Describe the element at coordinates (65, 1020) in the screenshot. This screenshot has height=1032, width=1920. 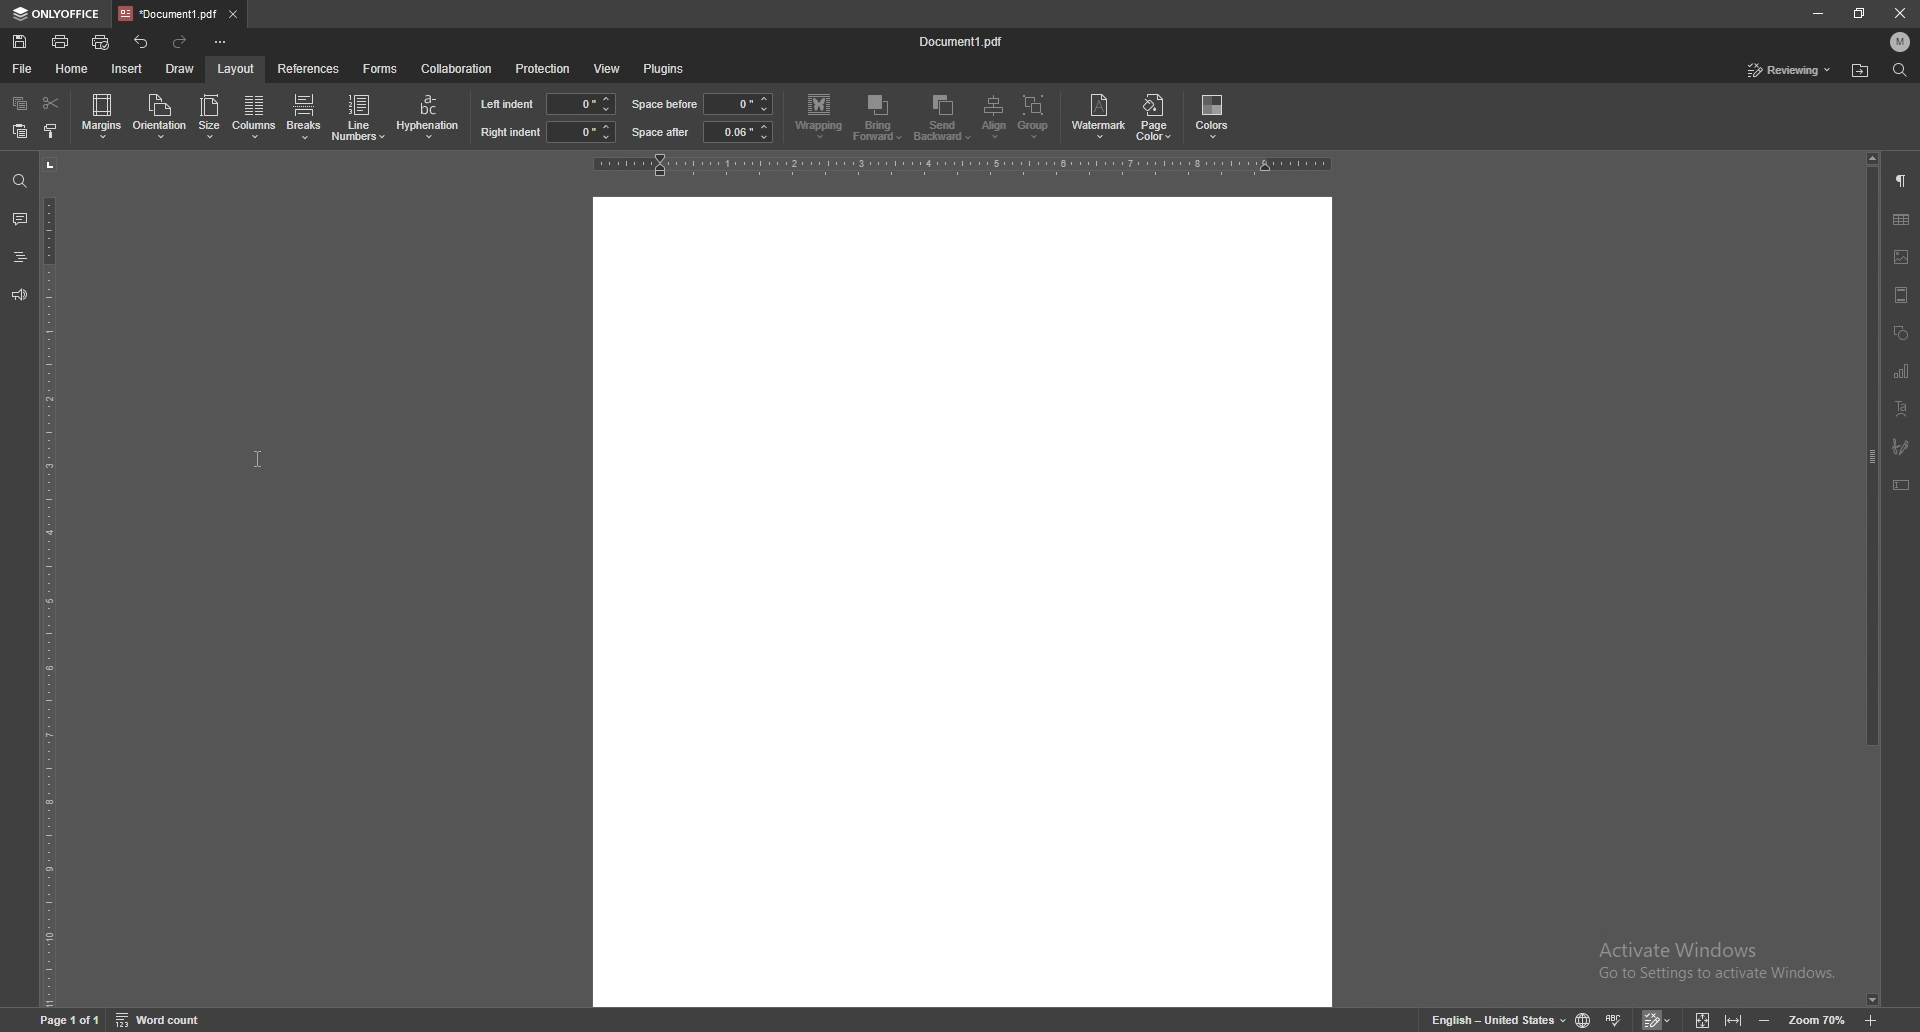
I see `Page 1 of 1` at that location.